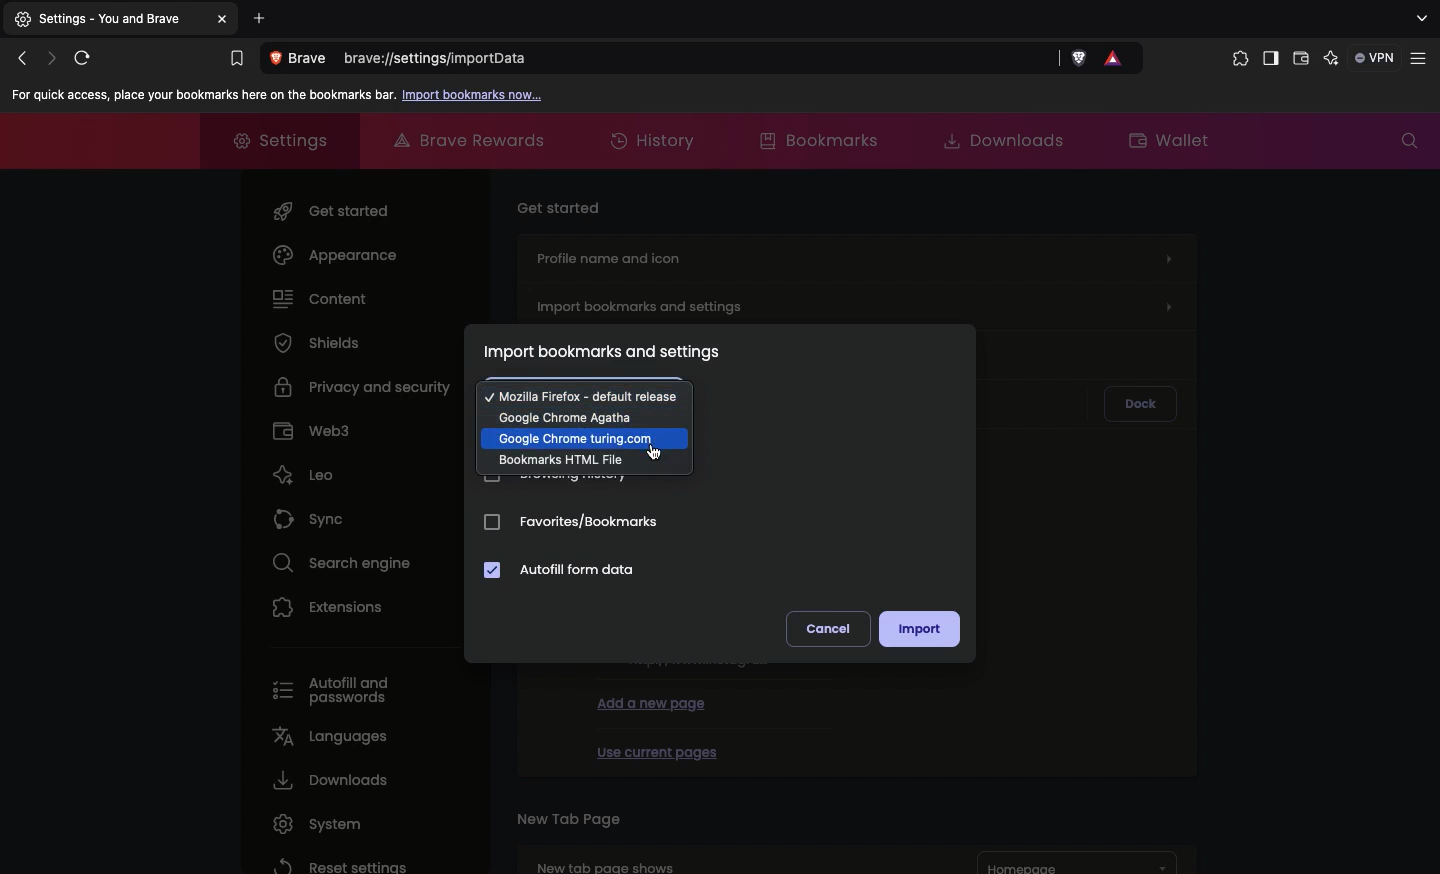 The image size is (1440, 874). Describe the element at coordinates (335, 560) in the screenshot. I see `Search engine` at that location.